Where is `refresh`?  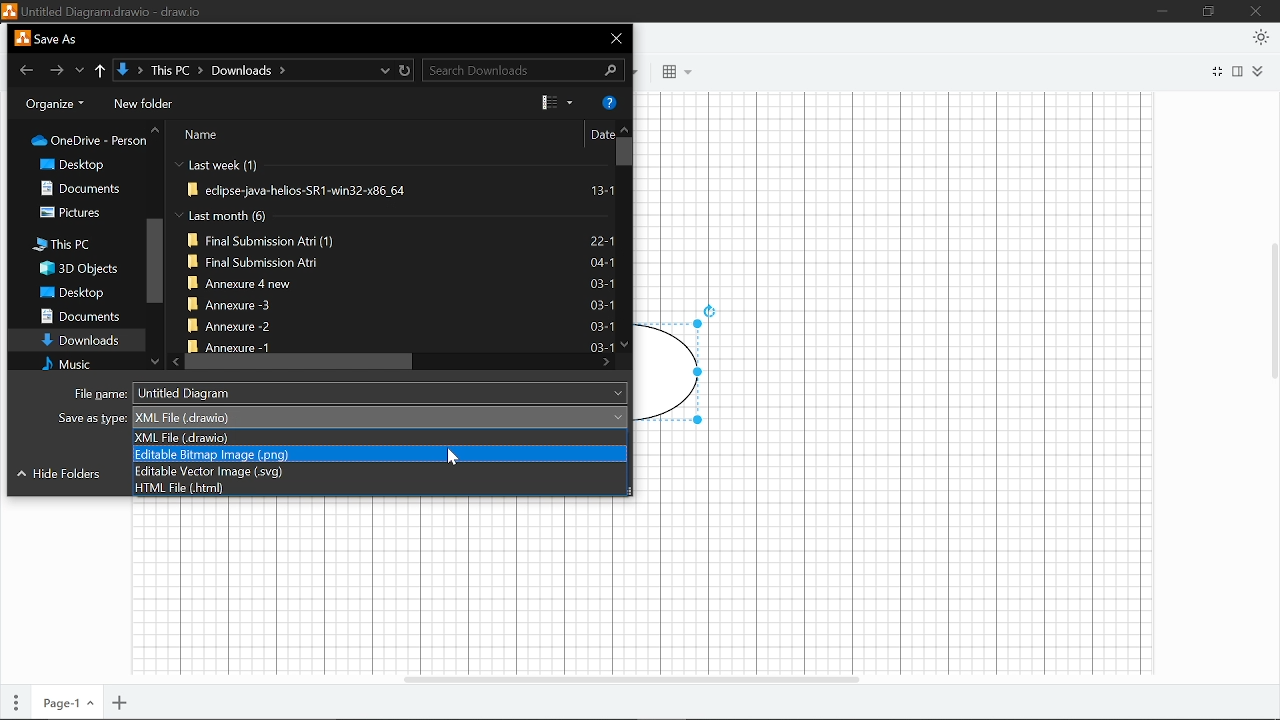
refresh is located at coordinates (406, 70).